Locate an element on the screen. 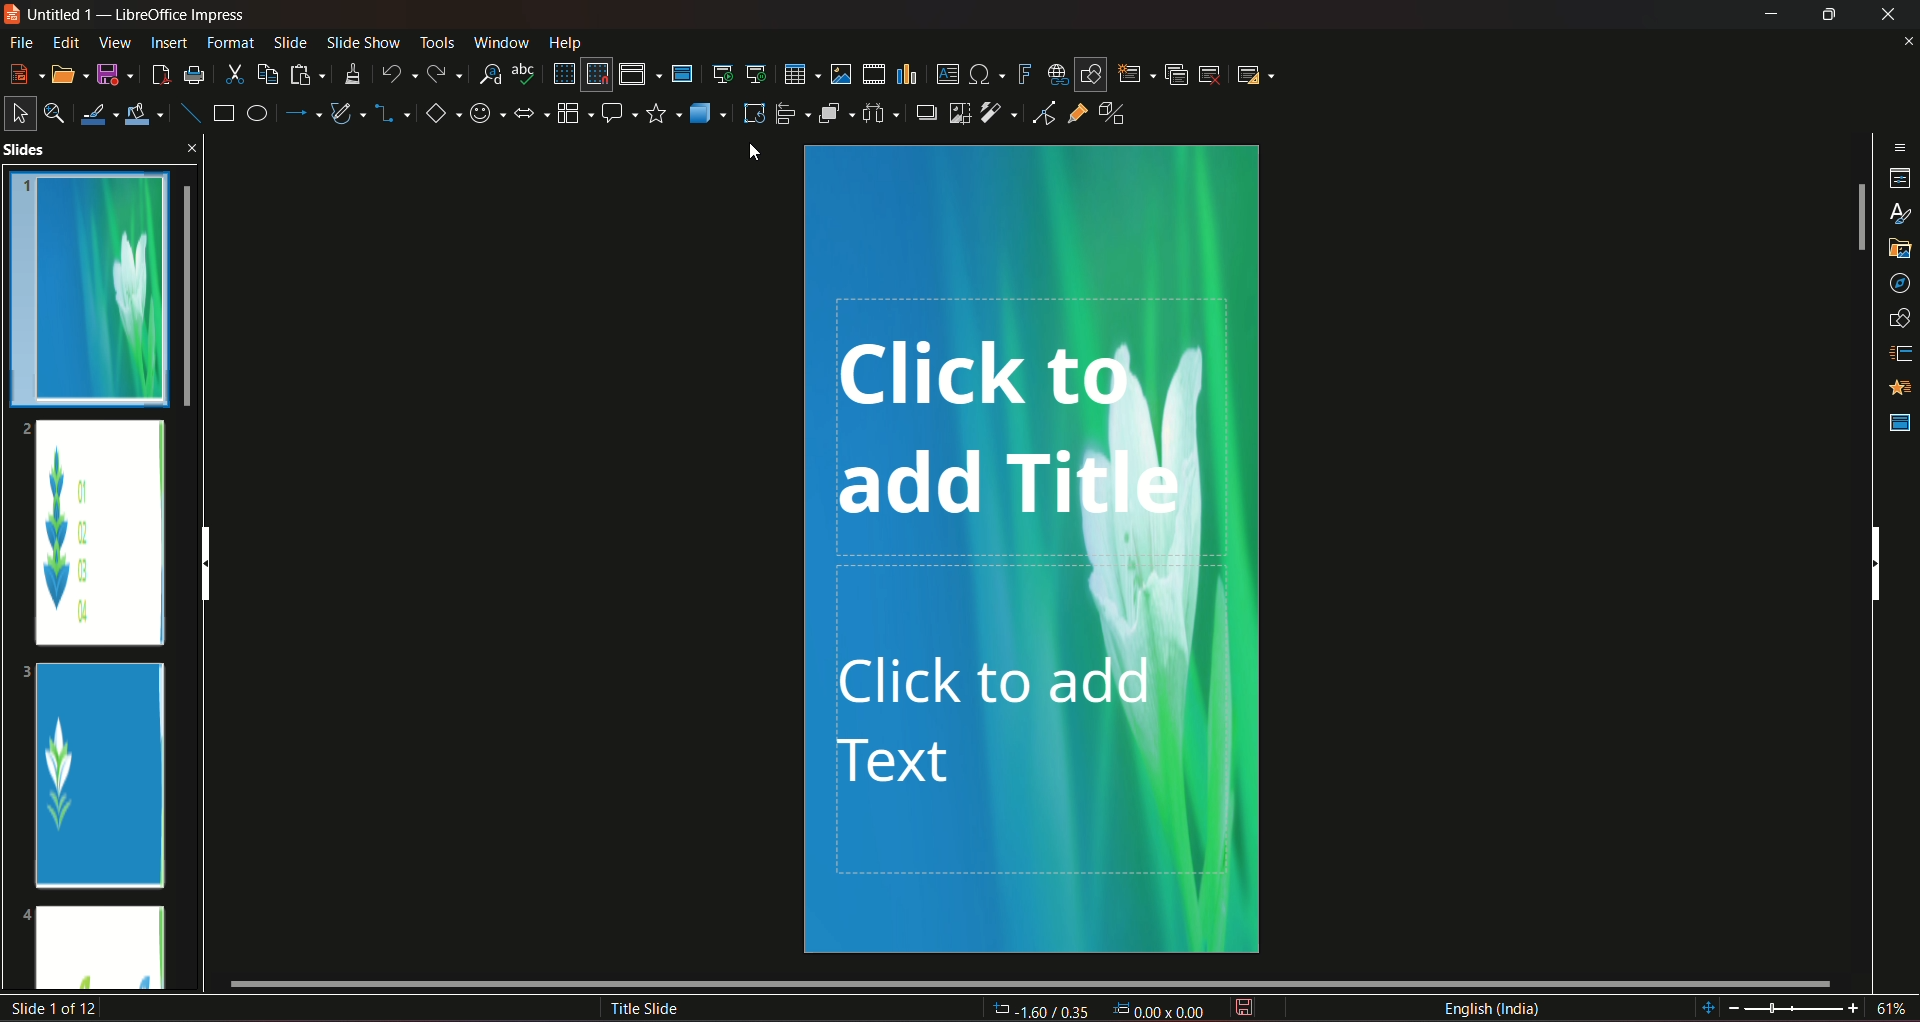 The width and height of the screenshot is (1920, 1022). rotate is located at coordinates (752, 112).